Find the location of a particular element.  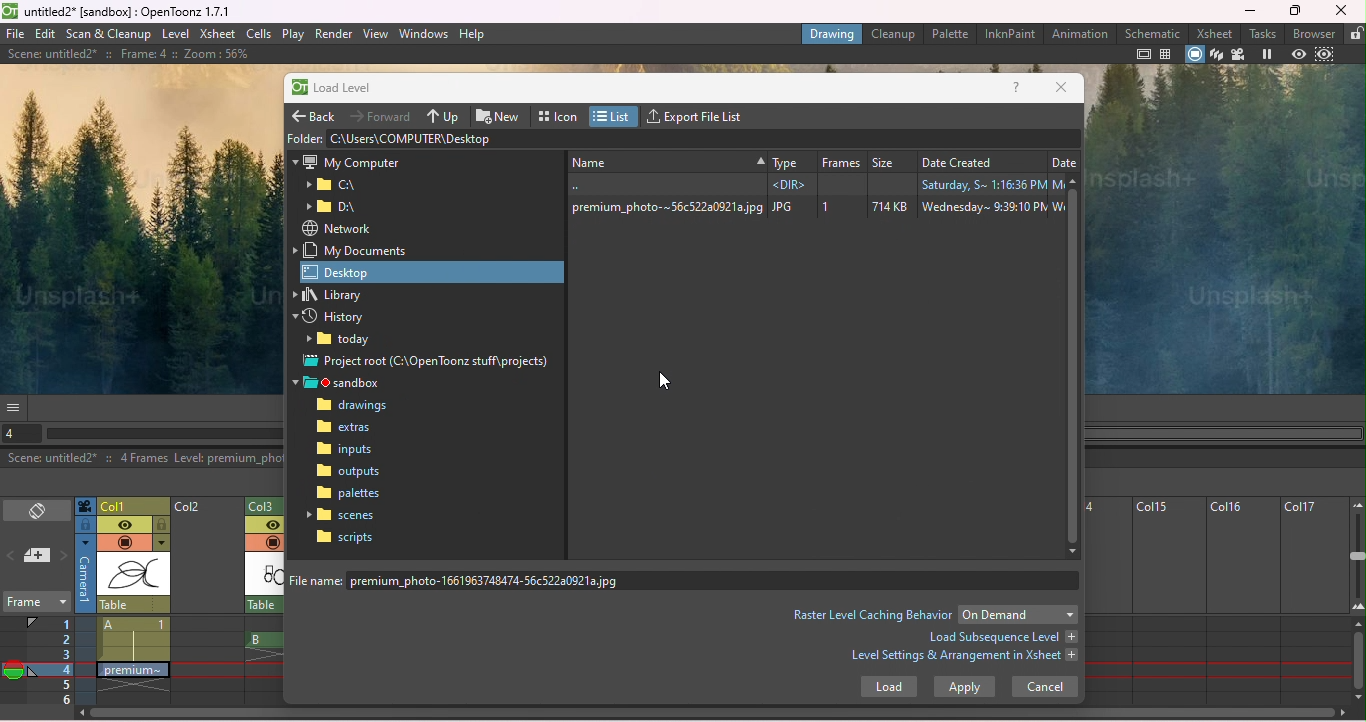

Safe area is located at coordinates (1144, 54).